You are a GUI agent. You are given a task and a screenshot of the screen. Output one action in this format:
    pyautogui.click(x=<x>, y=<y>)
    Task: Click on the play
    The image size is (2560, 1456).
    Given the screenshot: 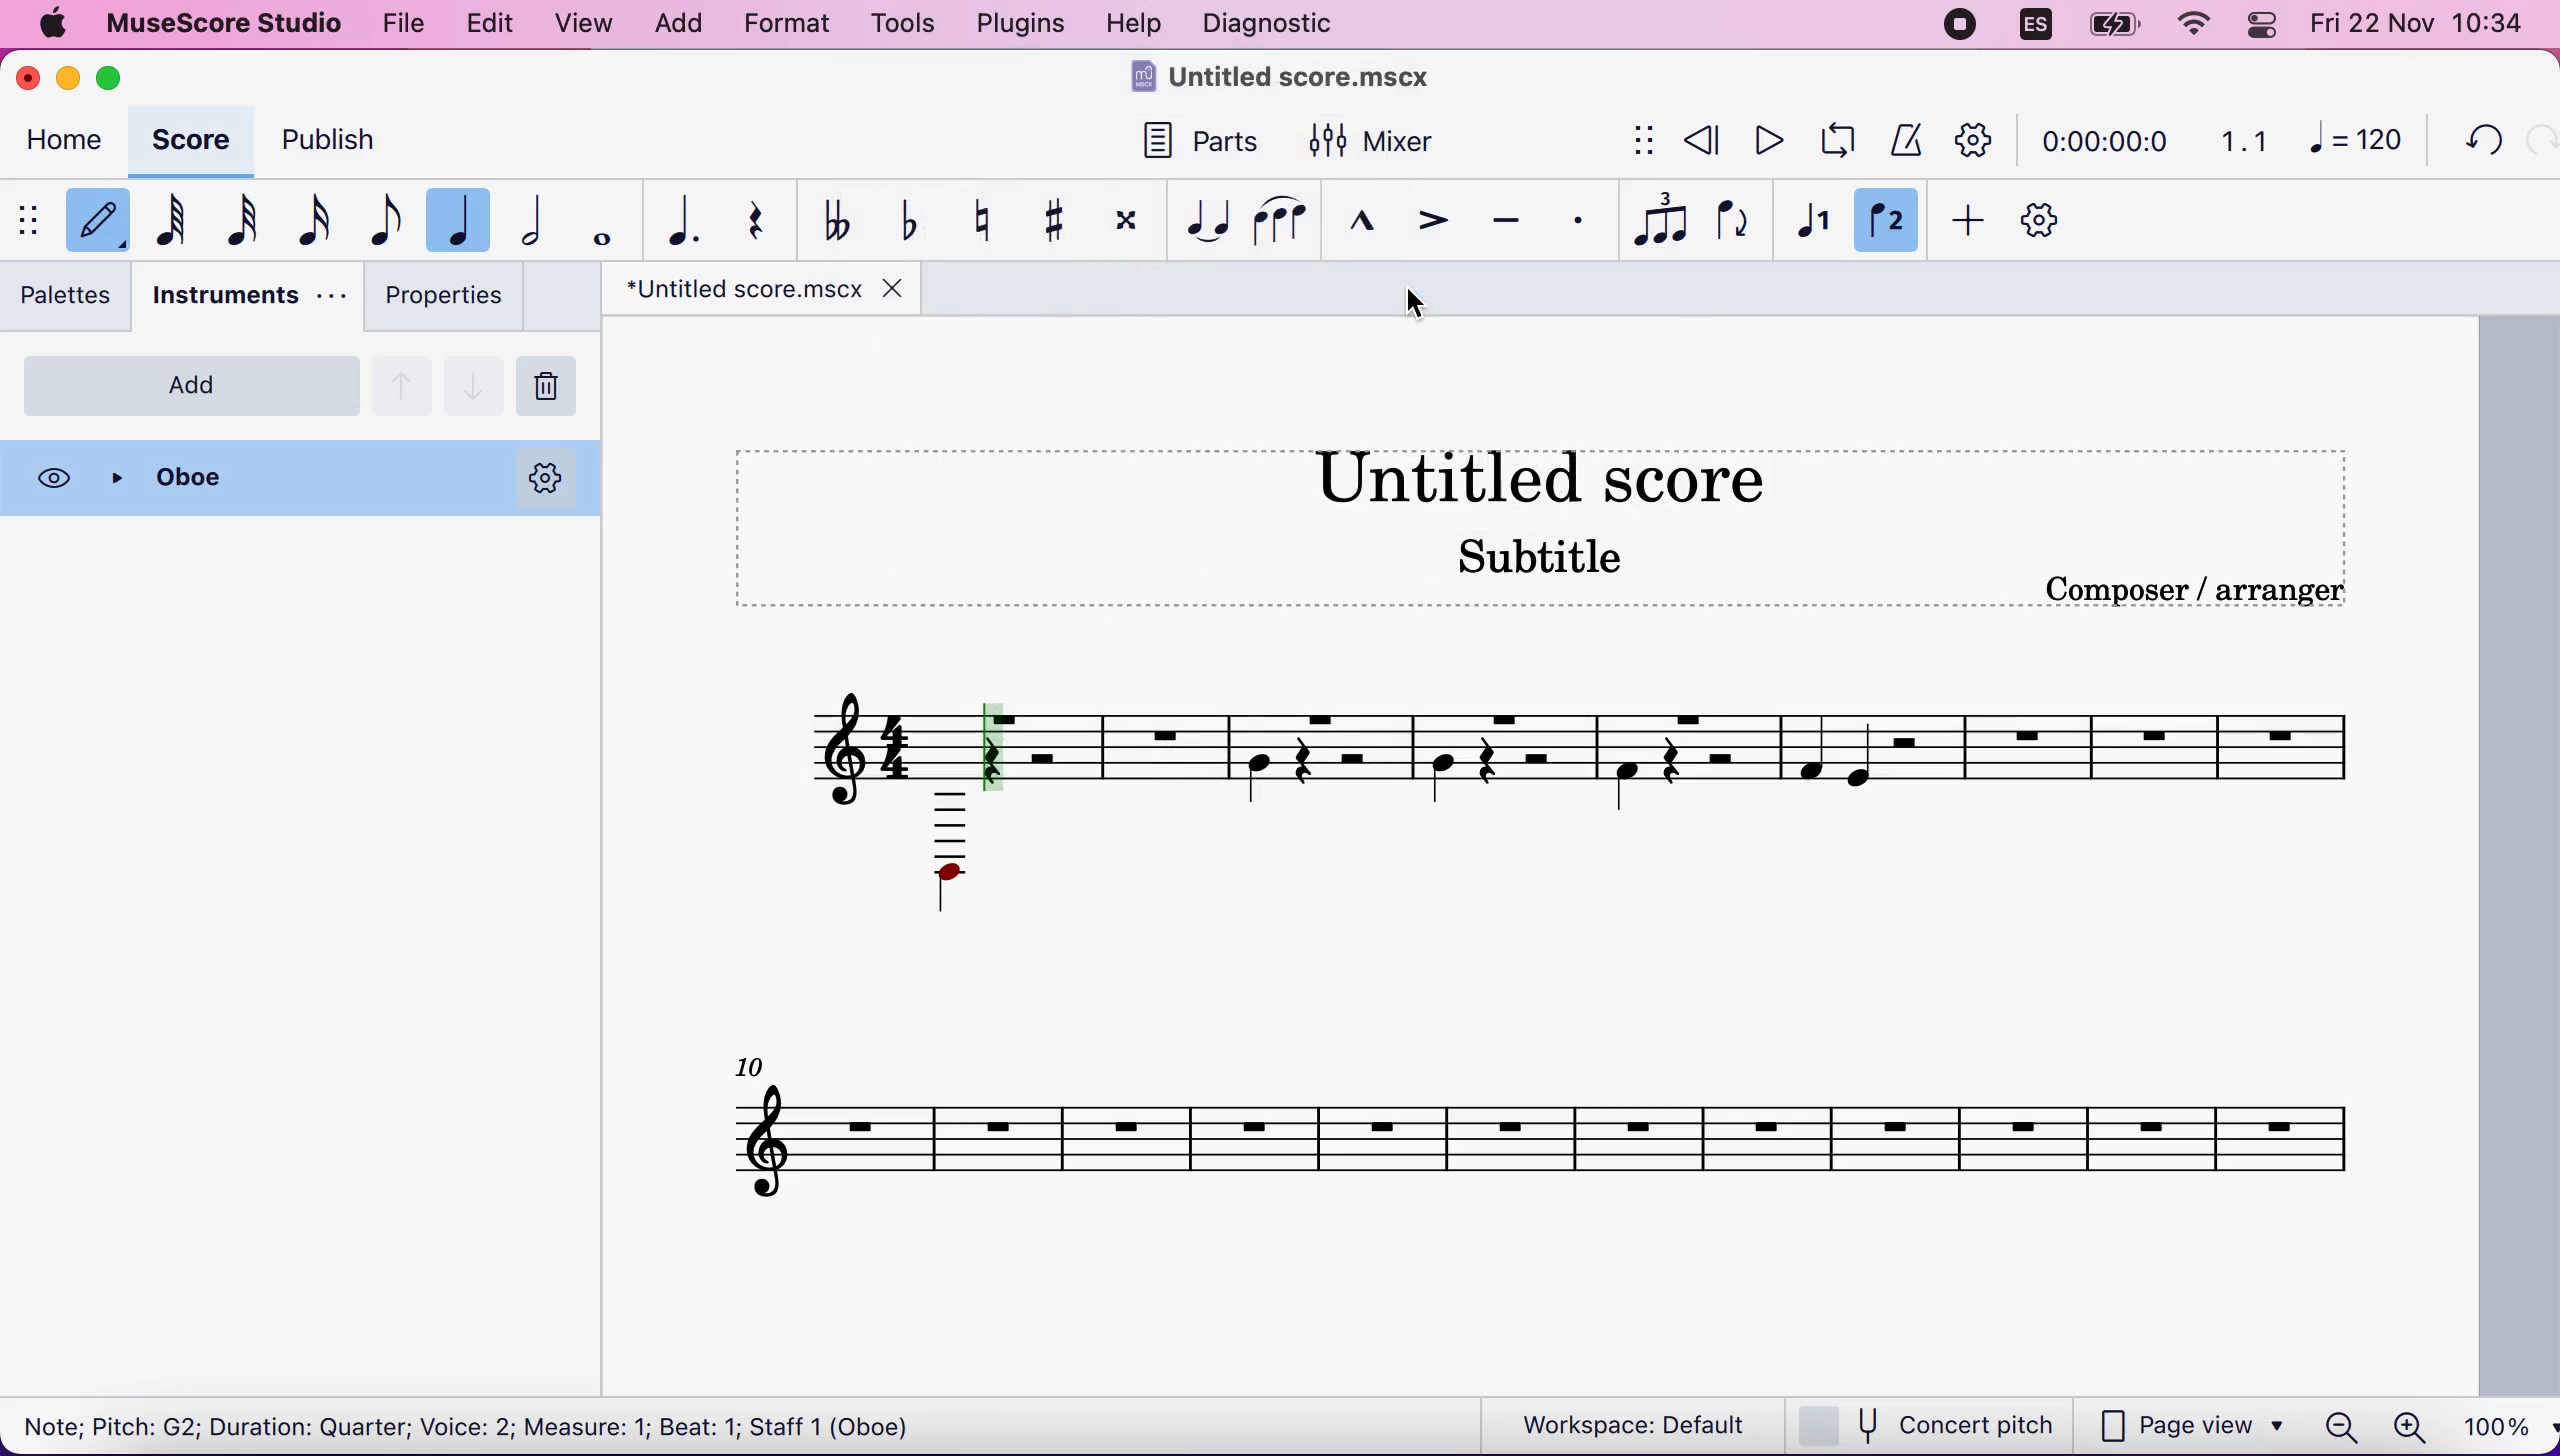 What is the action you would take?
    pyautogui.click(x=1760, y=144)
    